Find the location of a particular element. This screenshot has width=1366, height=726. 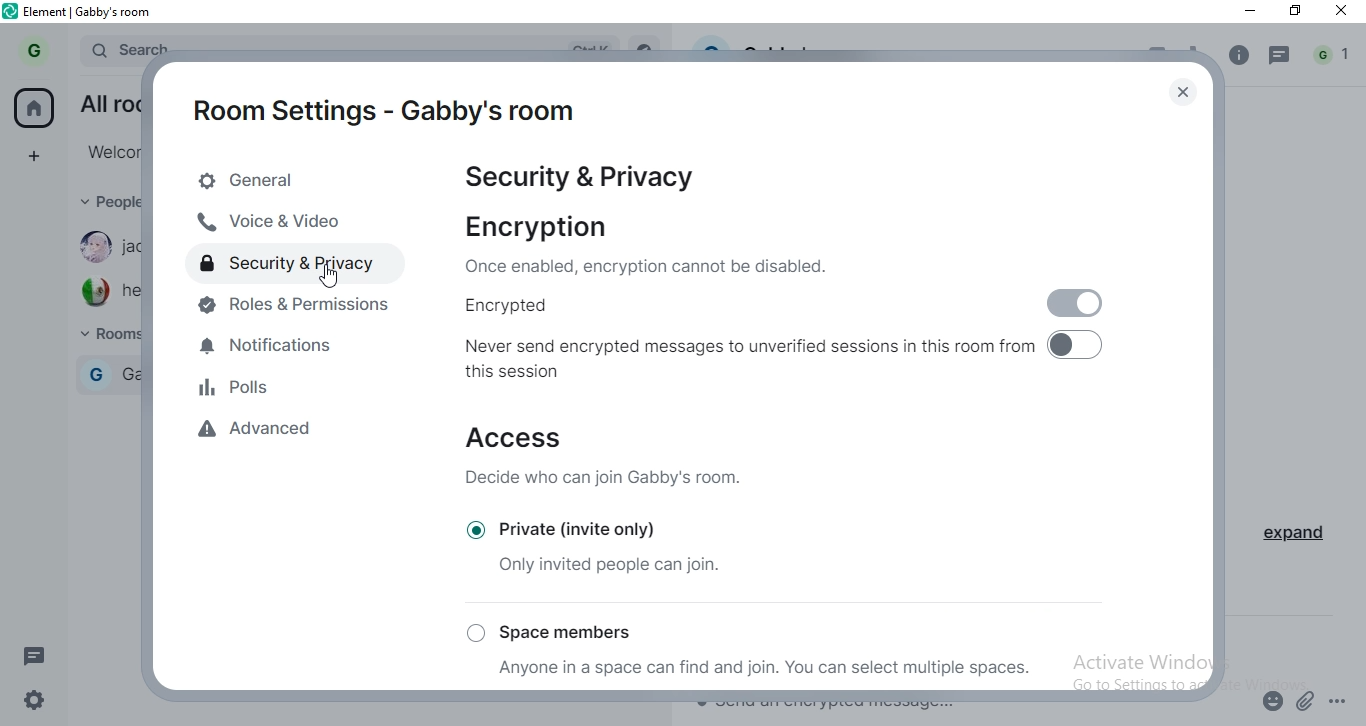

cursor is located at coordinates (328, 276).